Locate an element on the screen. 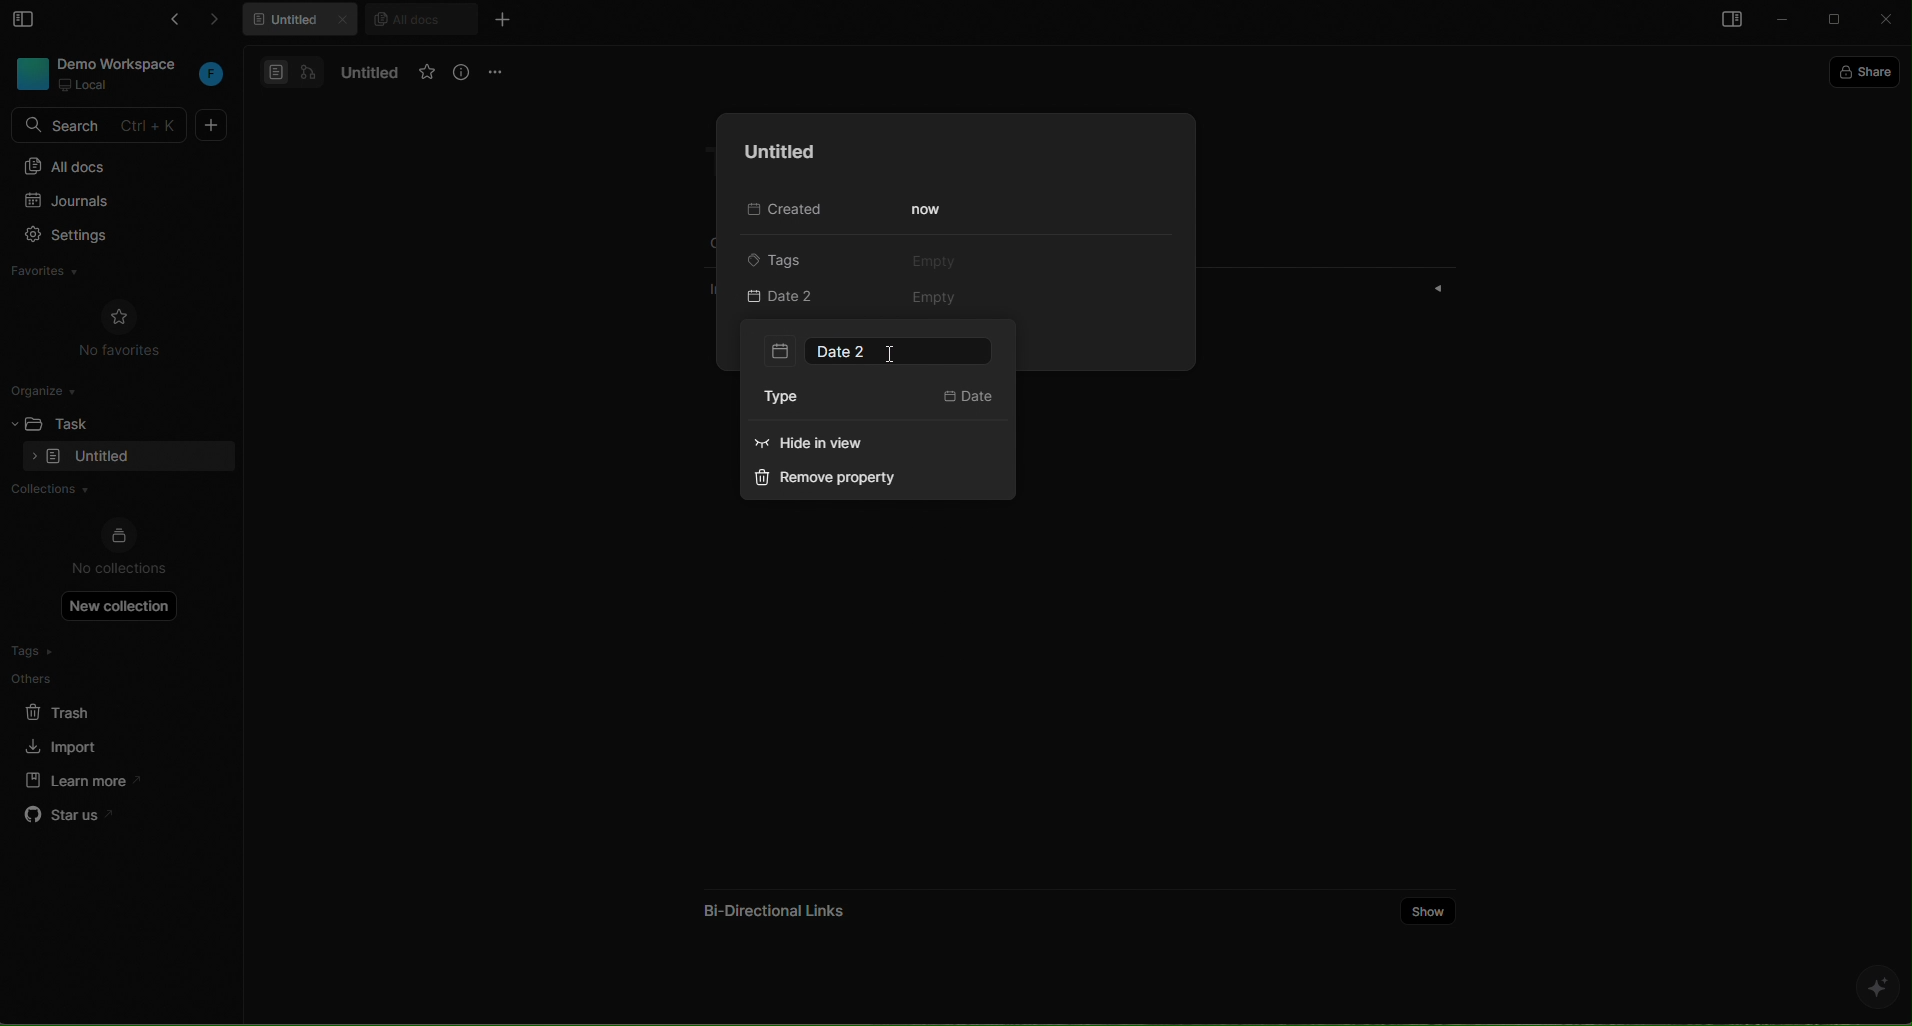 Image resolution: width=1912 pixels, height=1026 pixels. all docs is located at coordinates (117, 165).